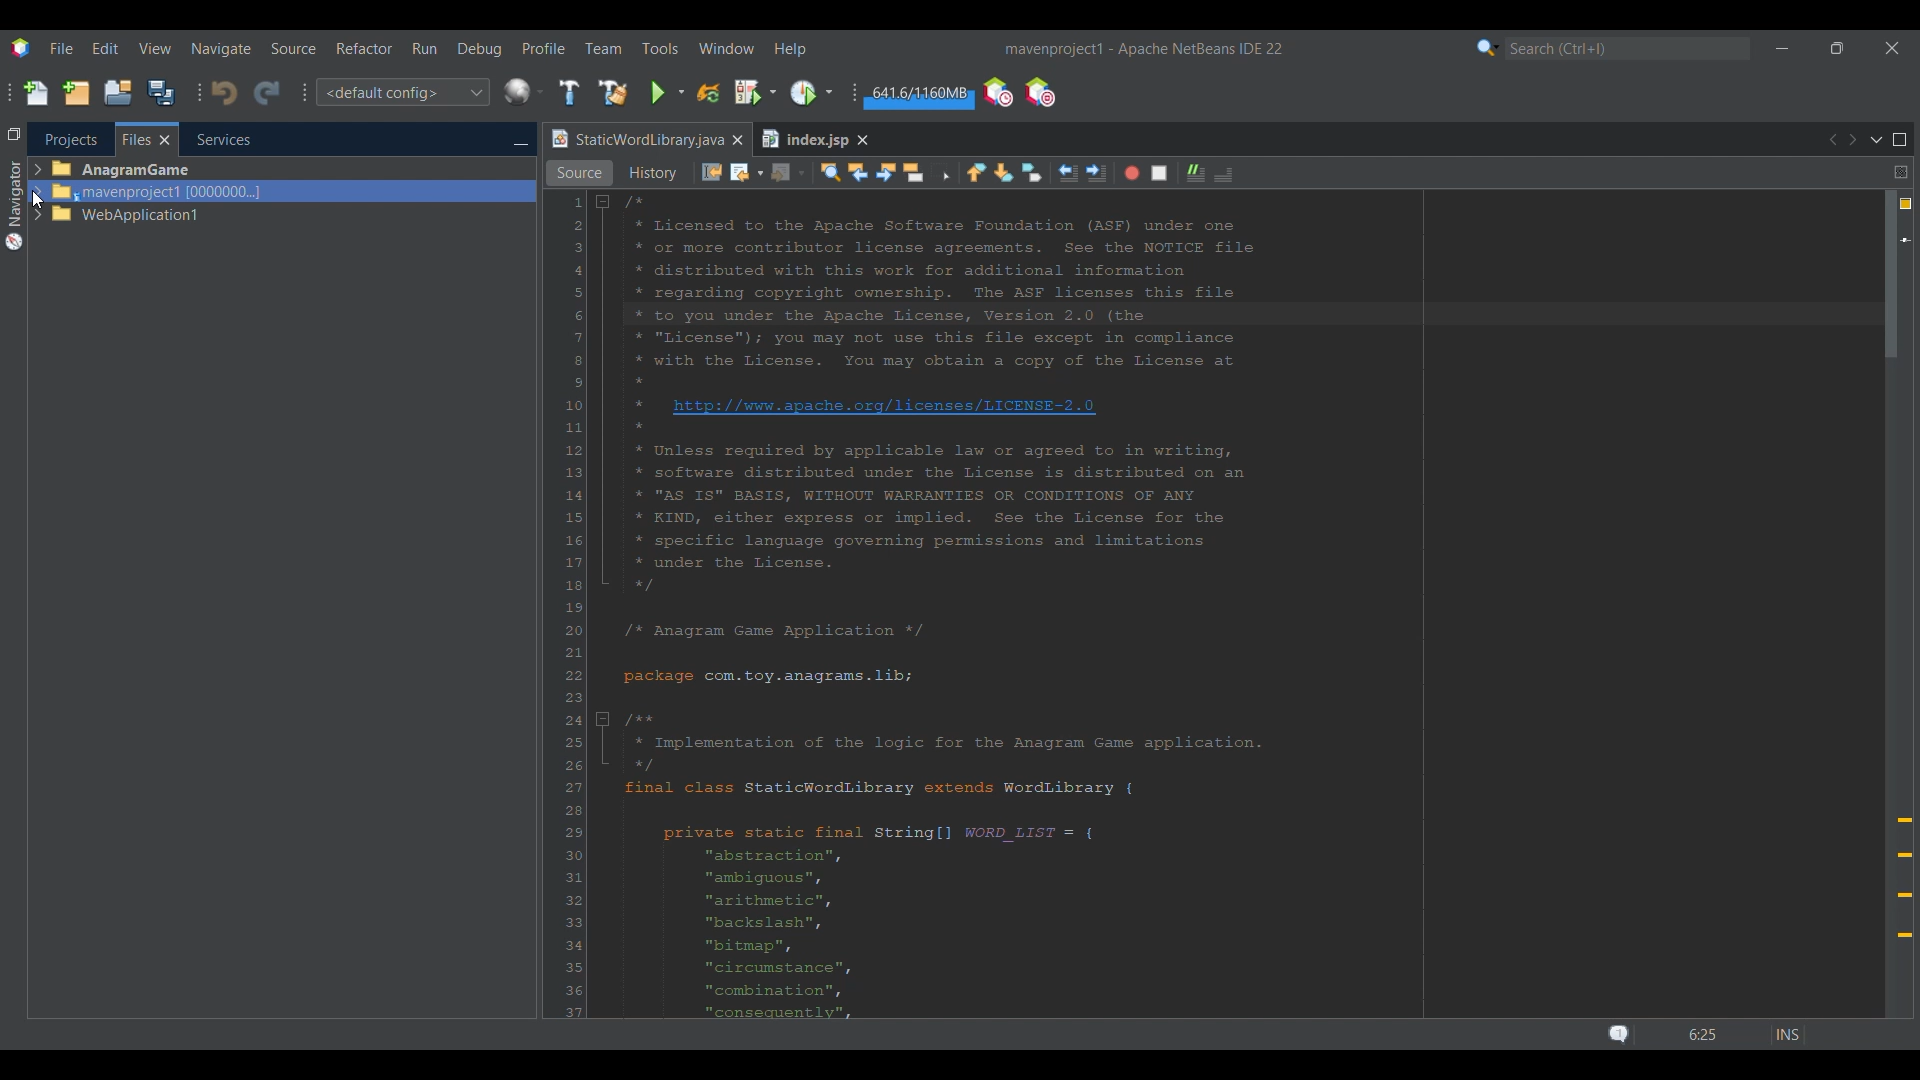 This screenshot has height=1080, width=1920. What do you see at coordinates (998, 93) in the screenshot?
I see `Profile the IDE` at bounding box center [998, 93].